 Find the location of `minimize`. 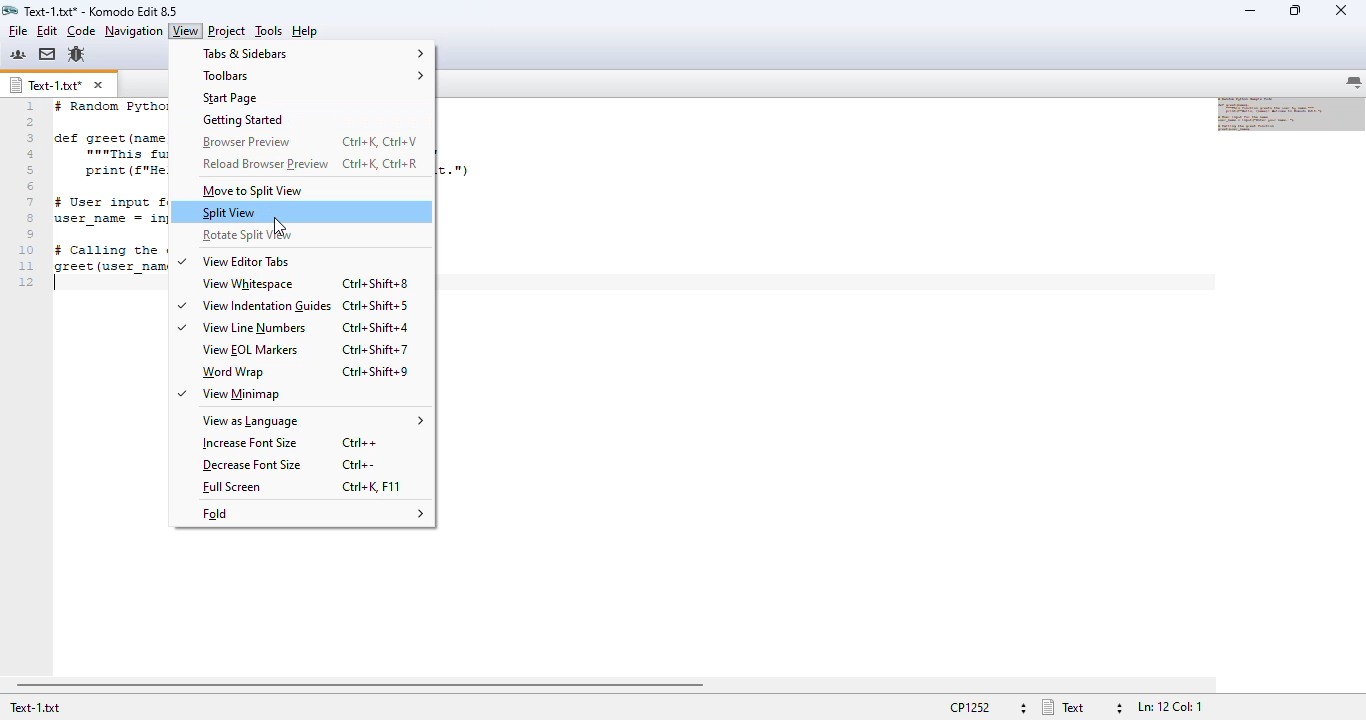

minimize is located at coordinates (1249, 10).